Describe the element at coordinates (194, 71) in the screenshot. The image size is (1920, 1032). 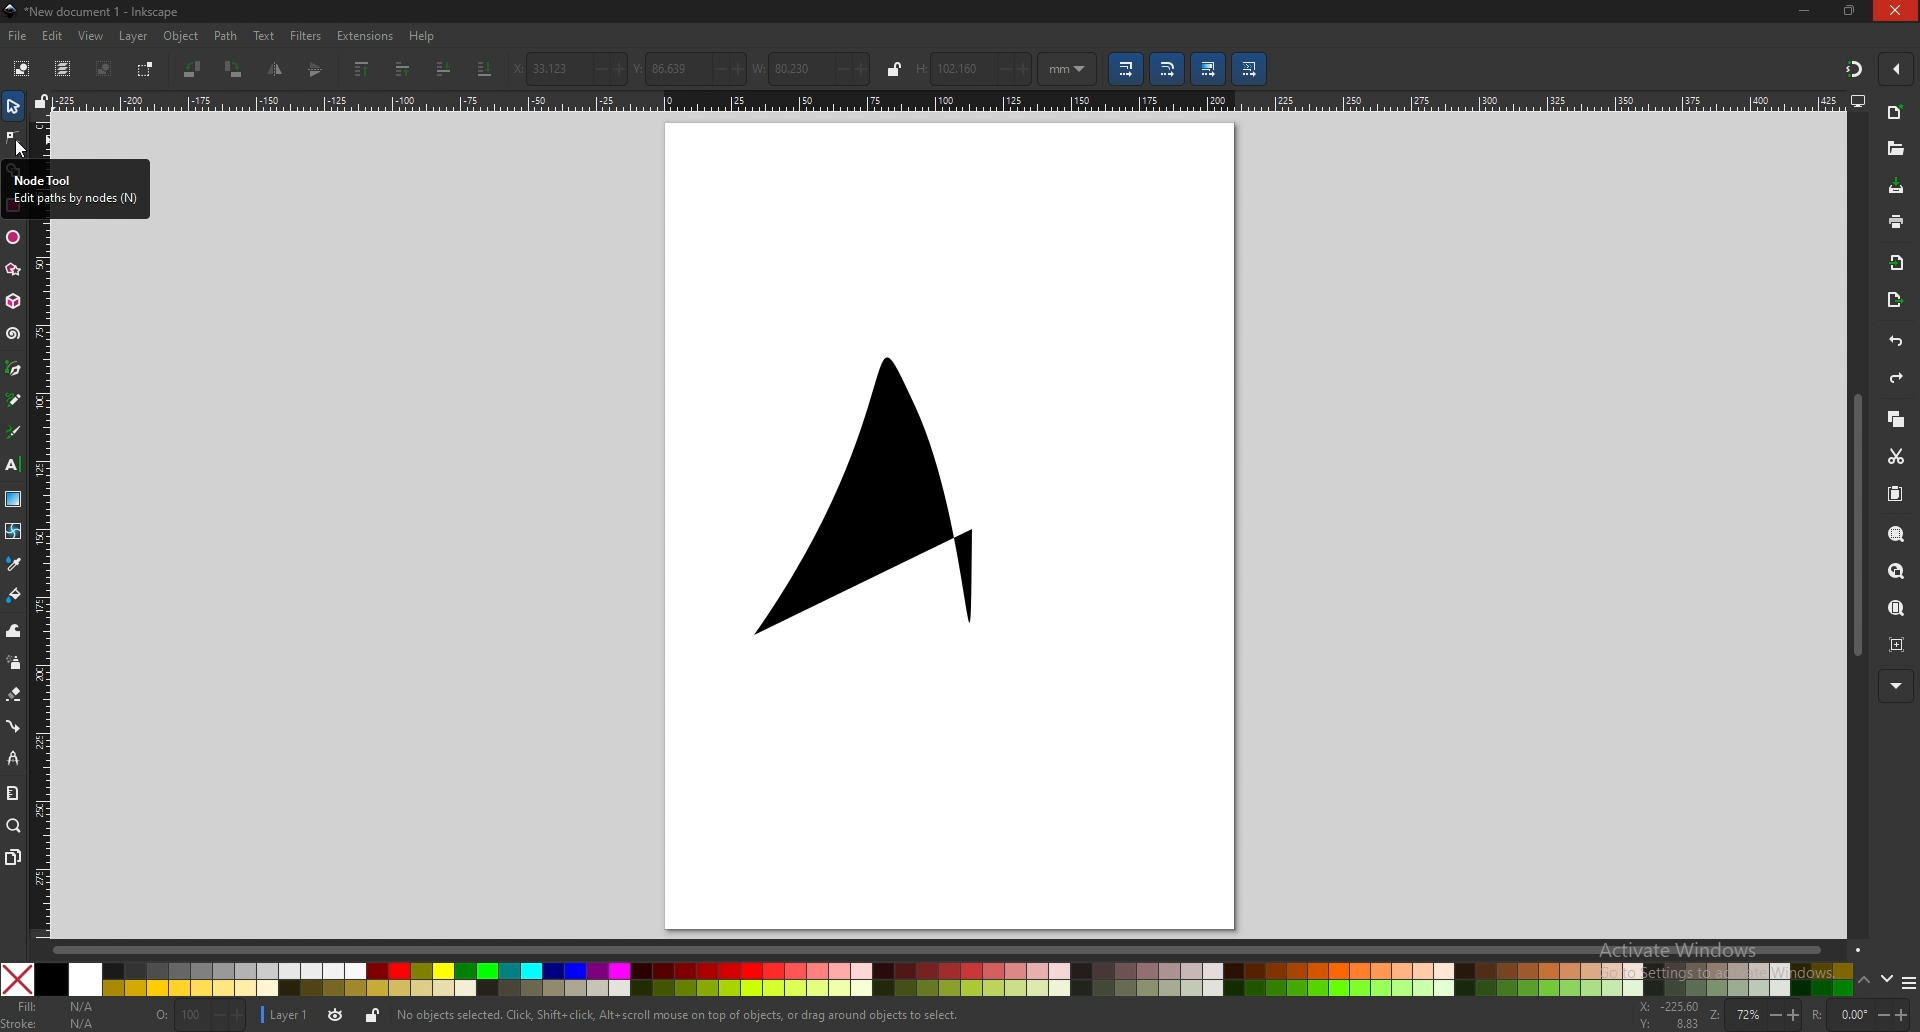
I see `rotate 90 degree ccw` at that location.